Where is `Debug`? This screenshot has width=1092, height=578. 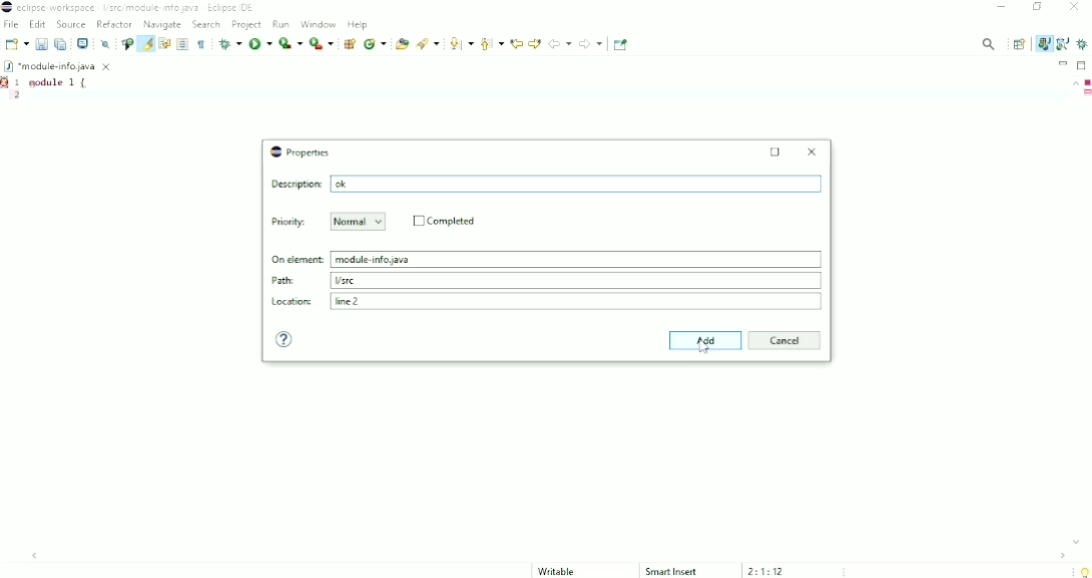 Debug is located at coordinates (230, 44).